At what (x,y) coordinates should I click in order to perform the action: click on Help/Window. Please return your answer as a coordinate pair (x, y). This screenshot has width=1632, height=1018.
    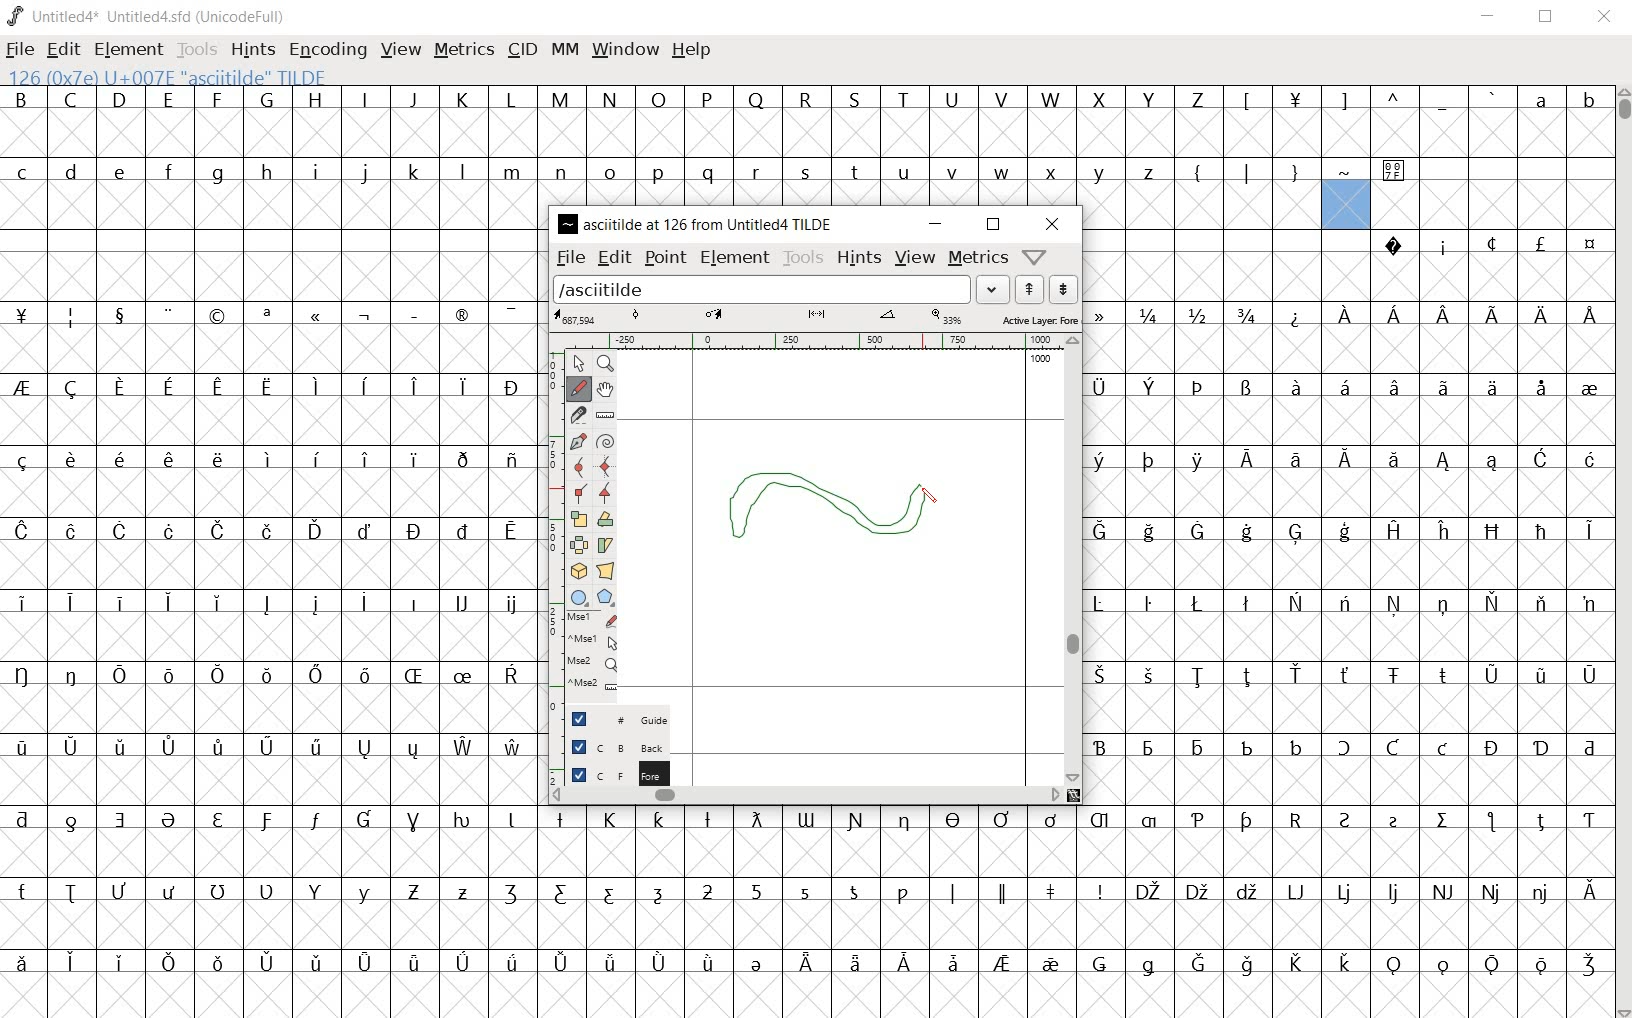
    Looking at the image, I should click on (1037, 257).